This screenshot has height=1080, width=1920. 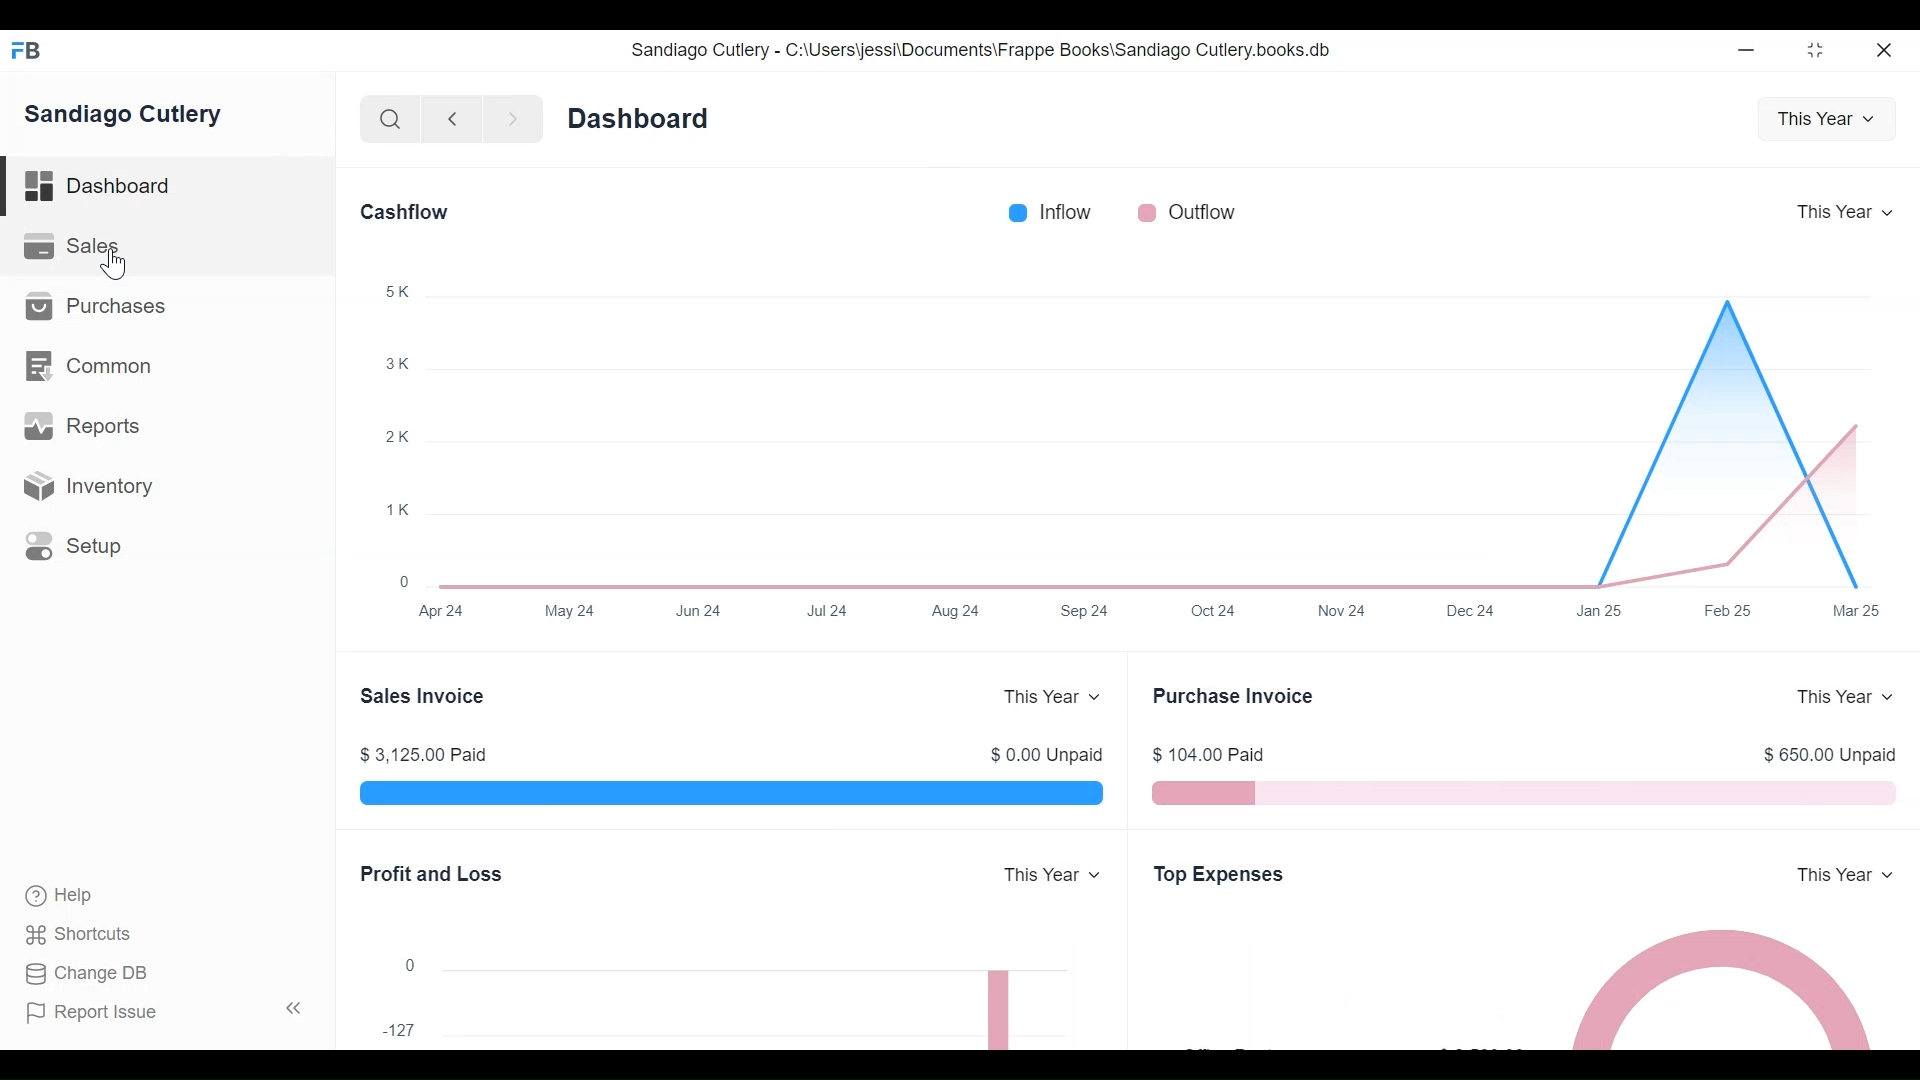 What do you see at coordinates (91, 1011) in the screenshot?
I see `Report issue` at bounding box center [91, 1011].